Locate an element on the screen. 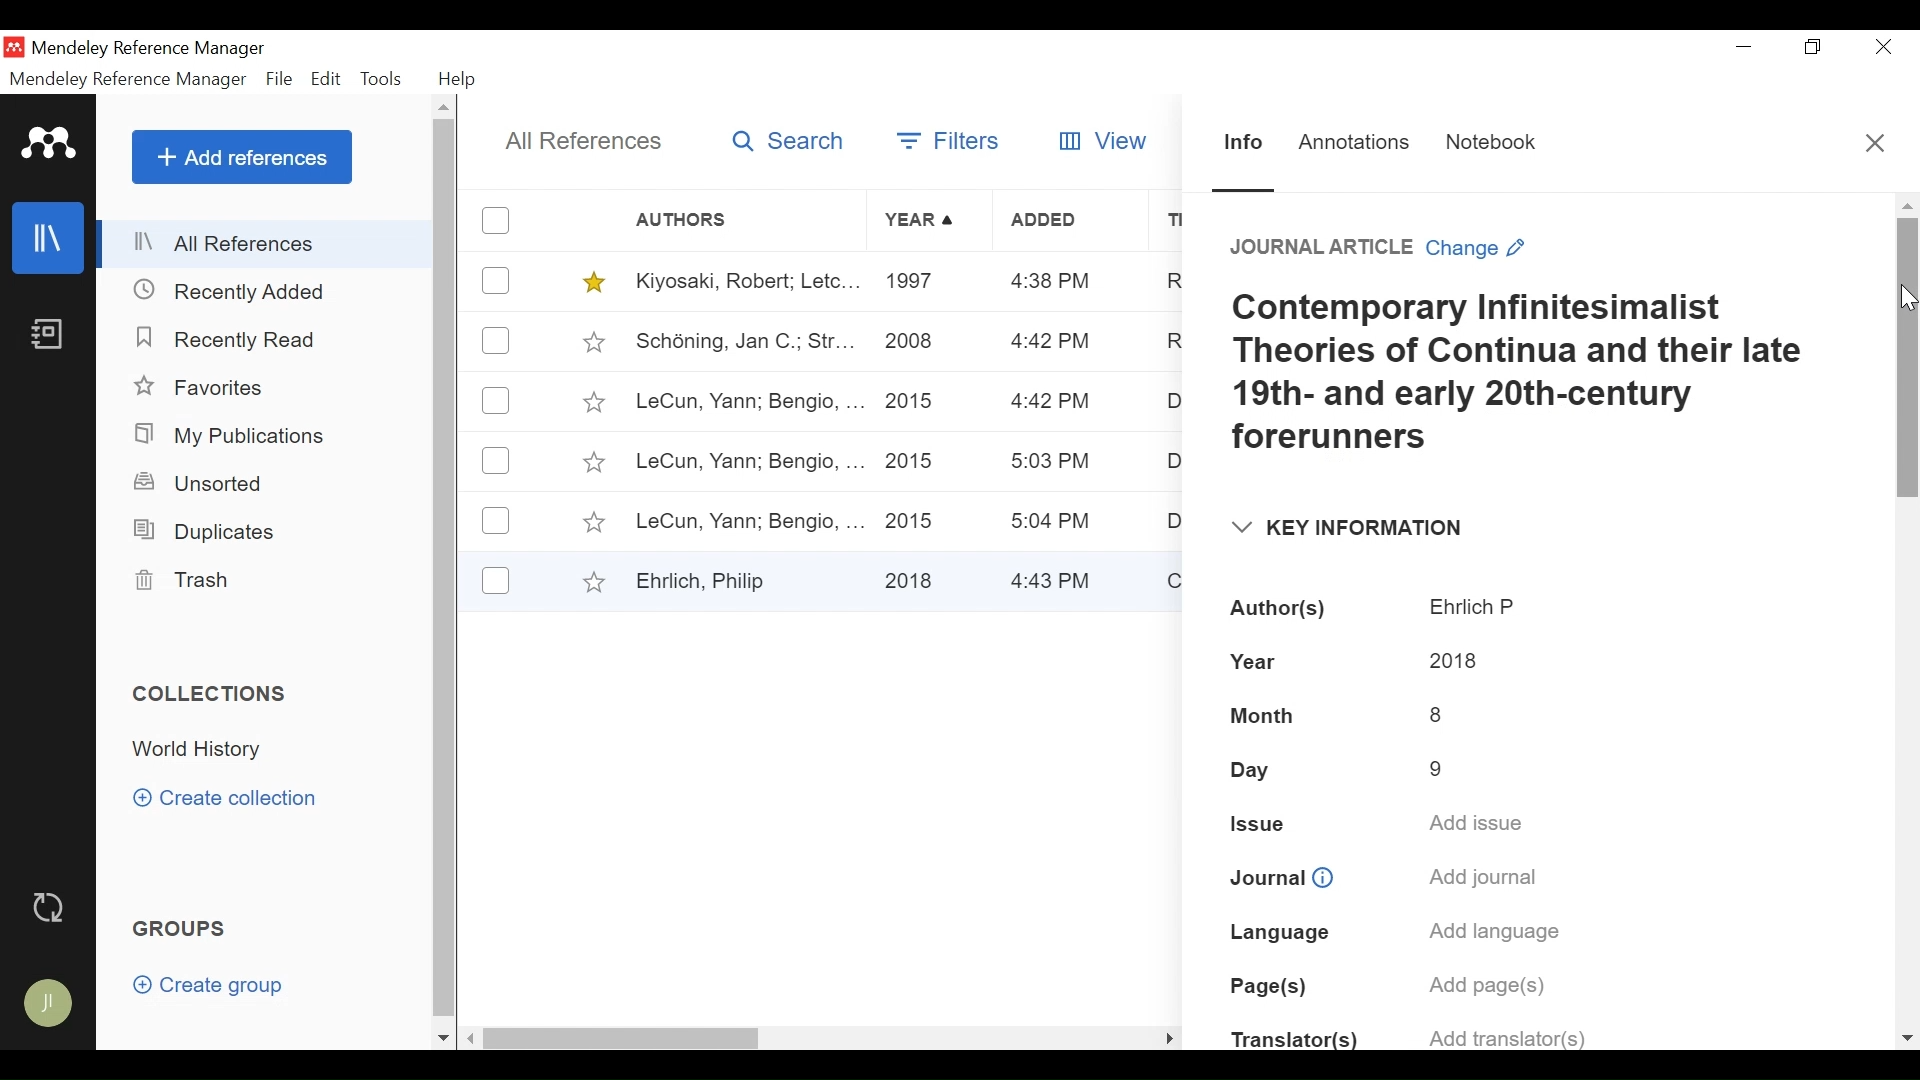 The image size is (1920, 1080). Favorites is located at coordinates (202, 386).